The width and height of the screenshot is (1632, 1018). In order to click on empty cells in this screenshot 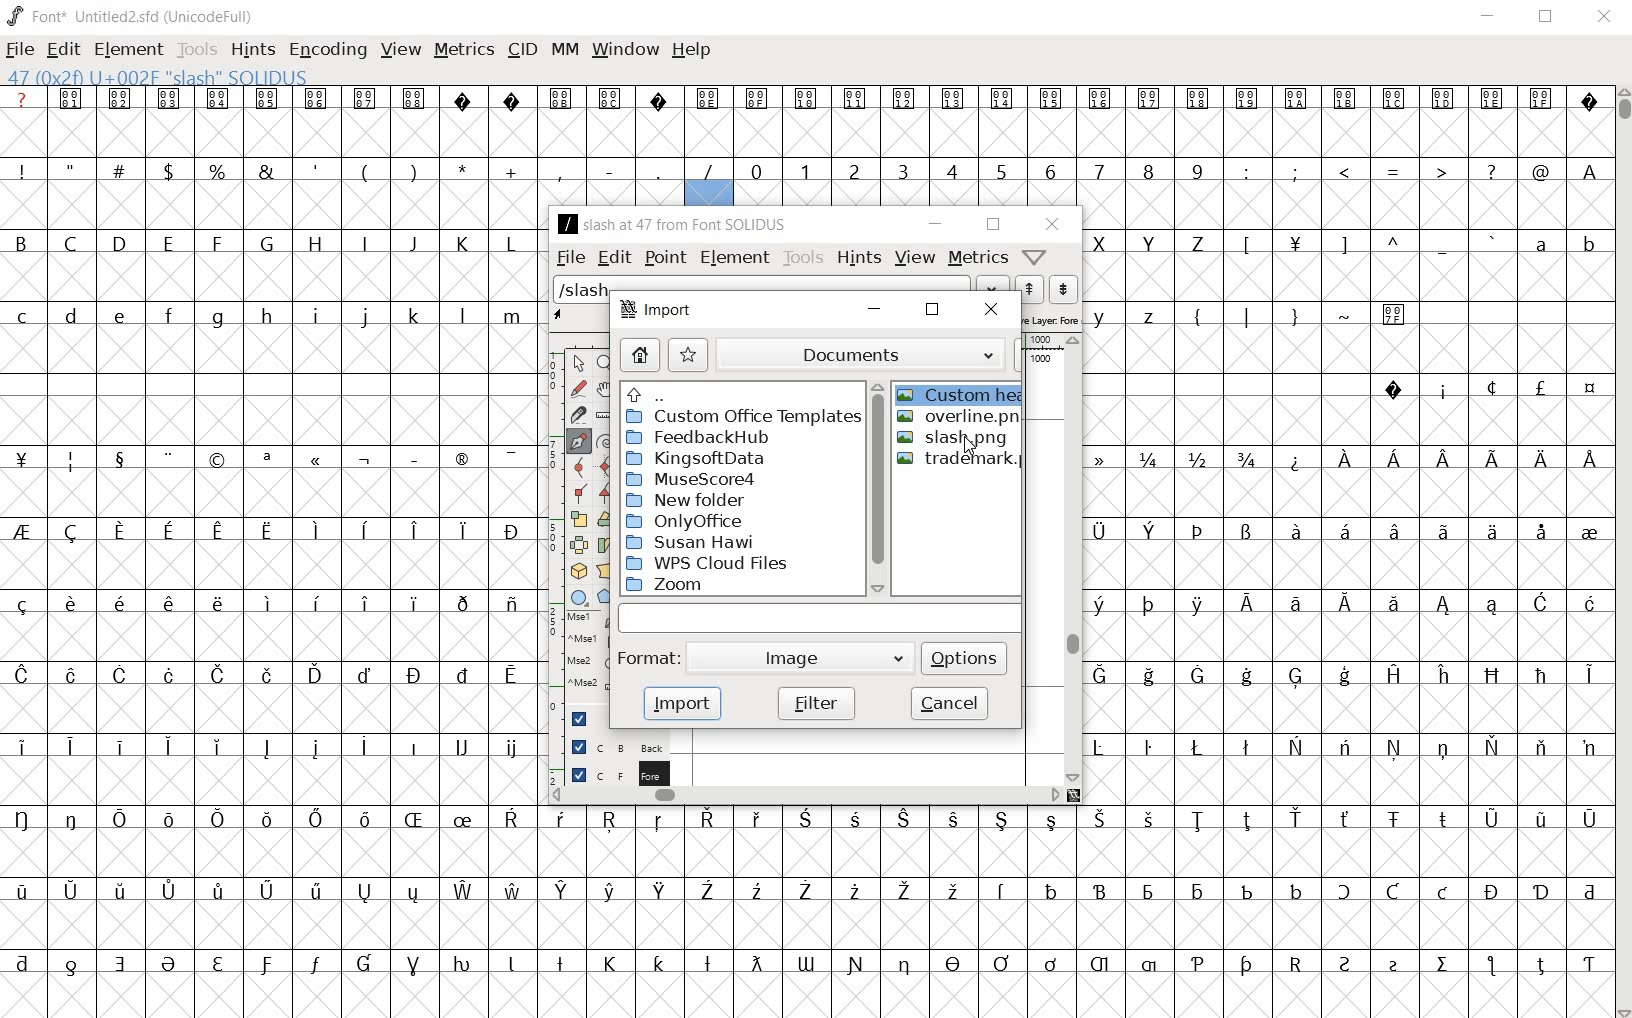, I will do `click(270, 350)`.